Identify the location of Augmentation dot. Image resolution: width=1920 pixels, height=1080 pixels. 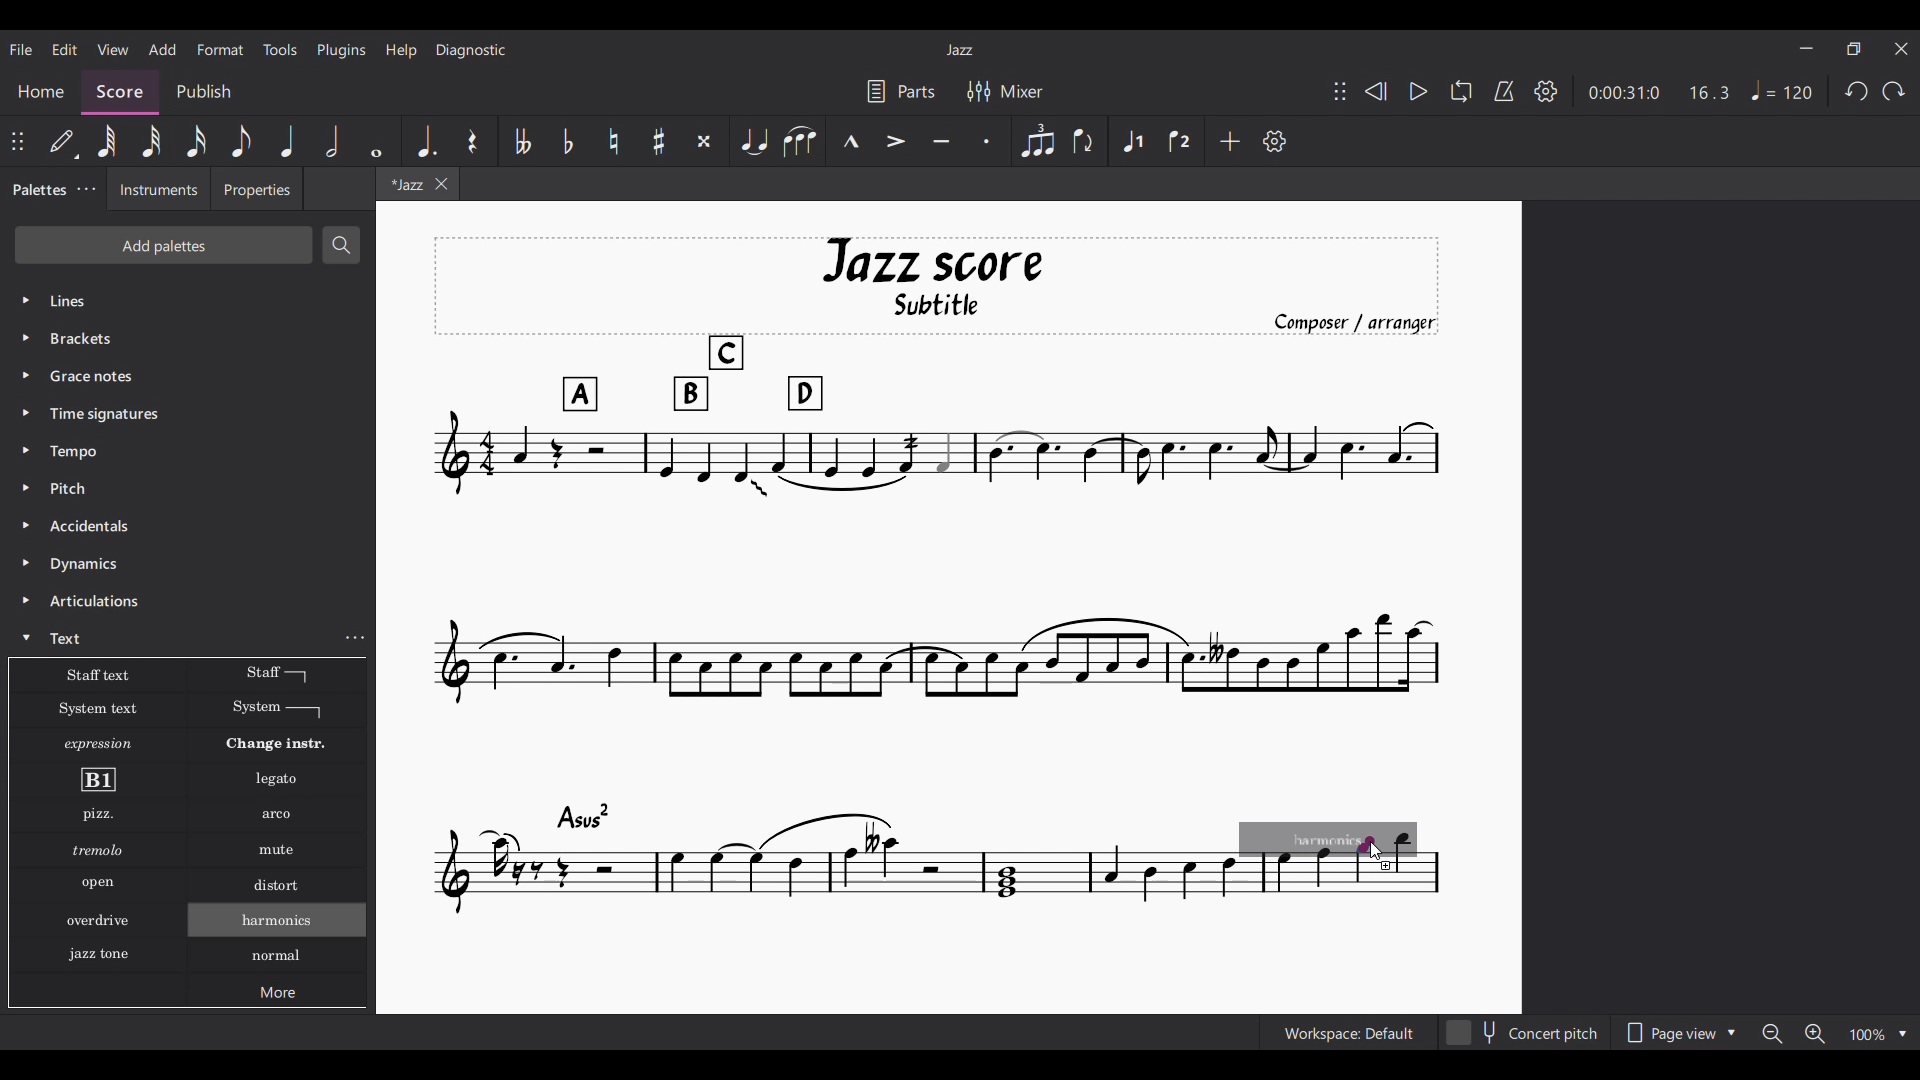
(424, 141).